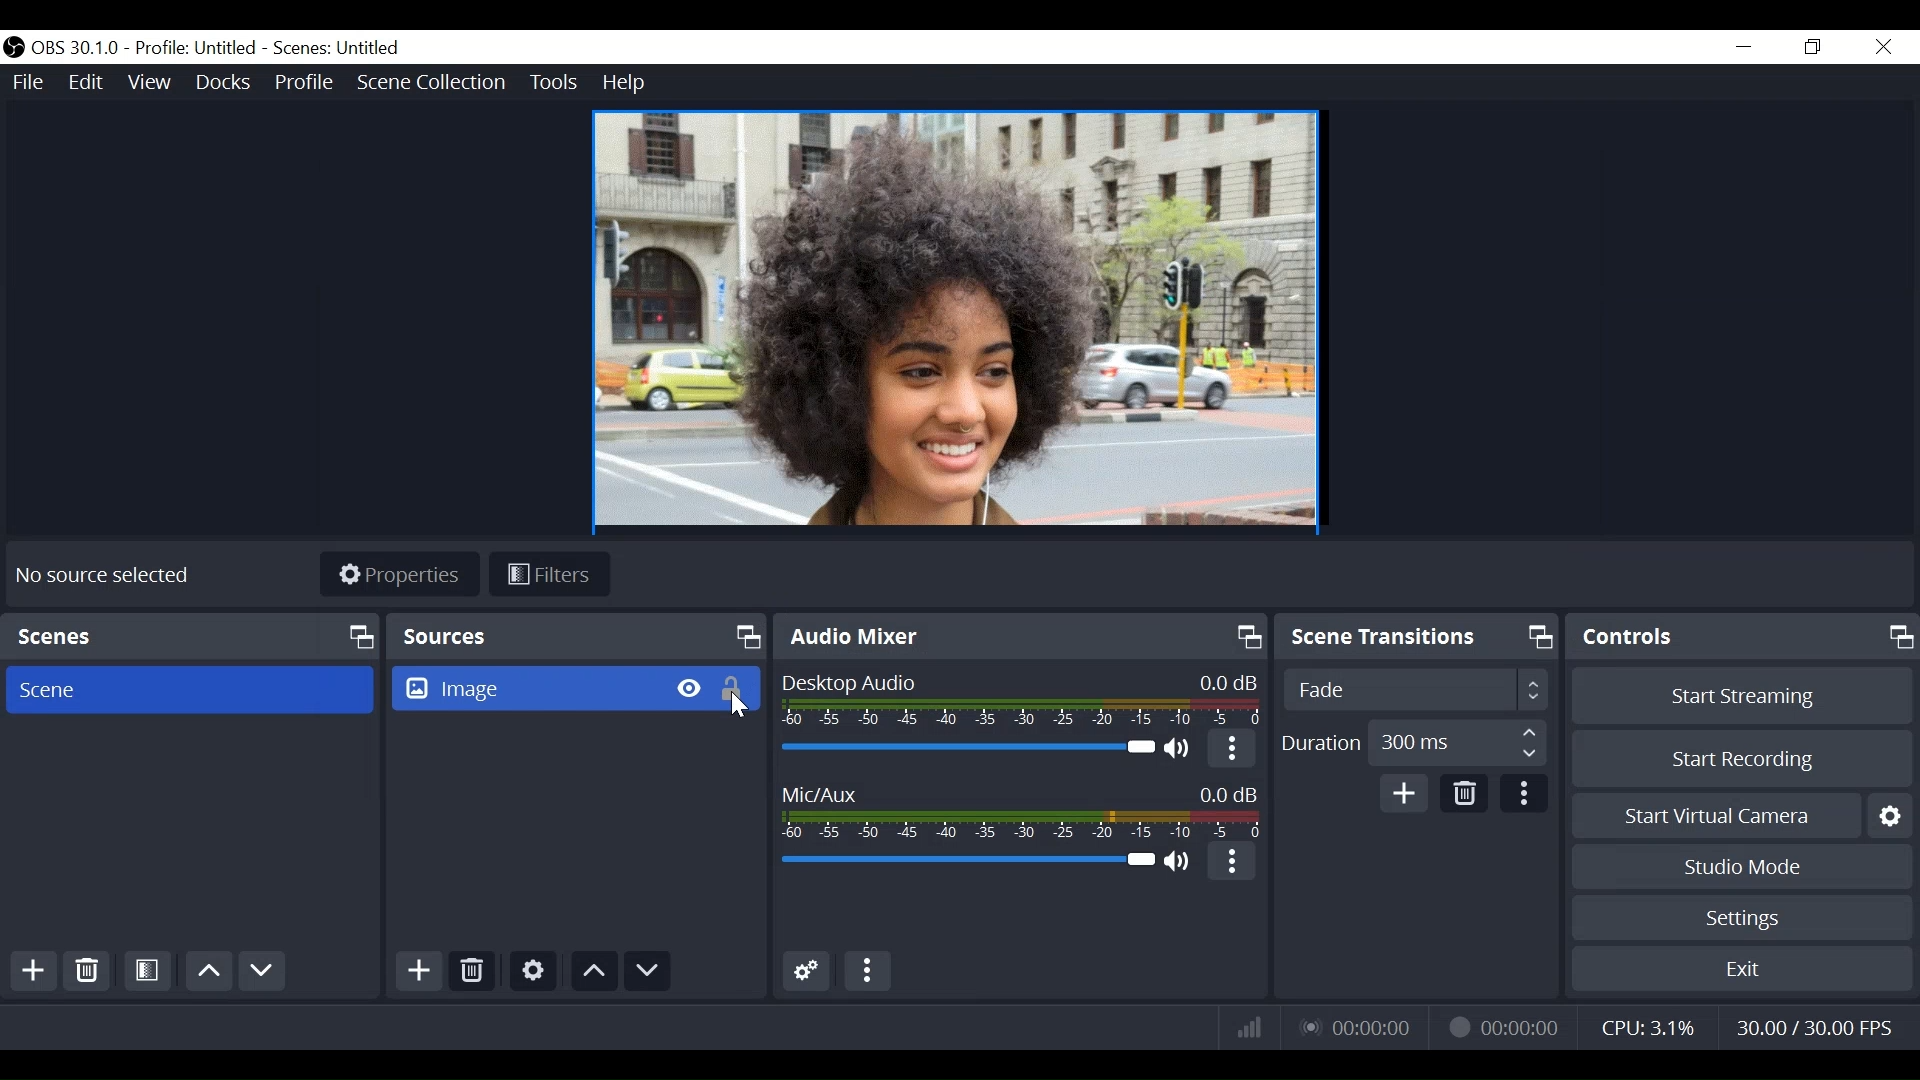  Describe the element at coordinates (869, 971) in the screenshot. I see `More Options` at that location.